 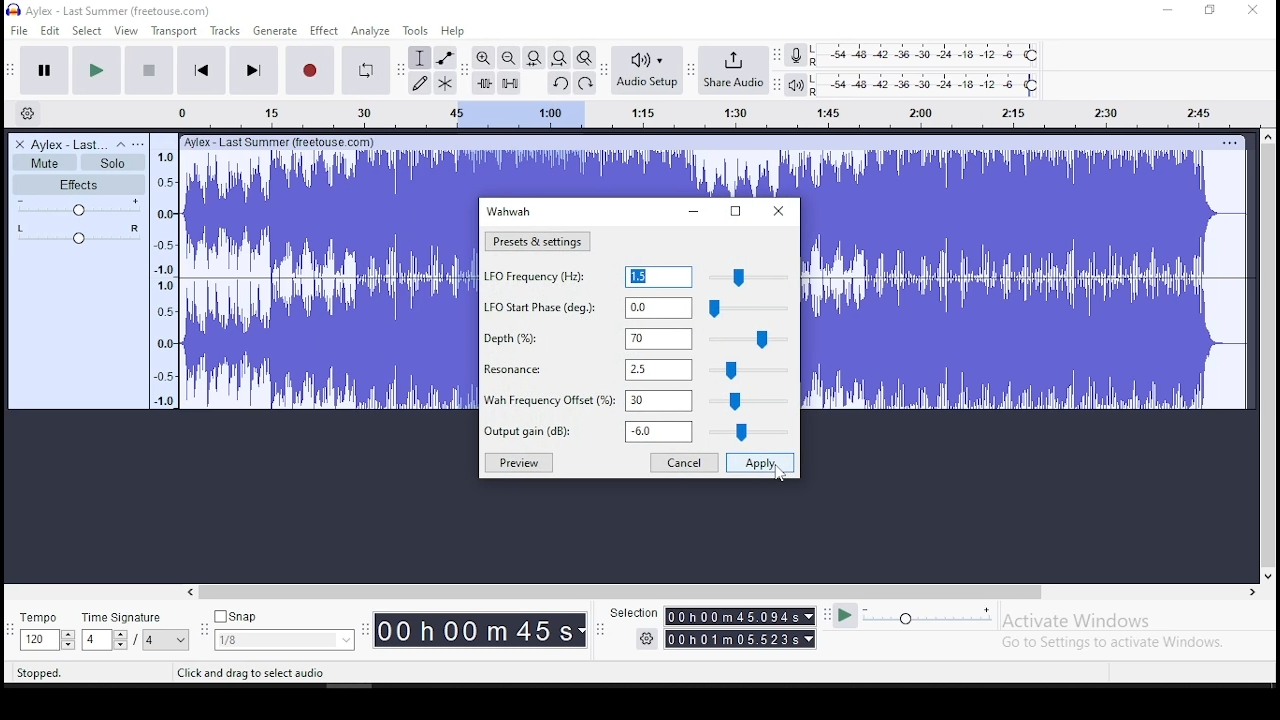 What do you see at coordinates (329, 281) in the screenshot?
I see `audio track` at bounding box center [329, 281].